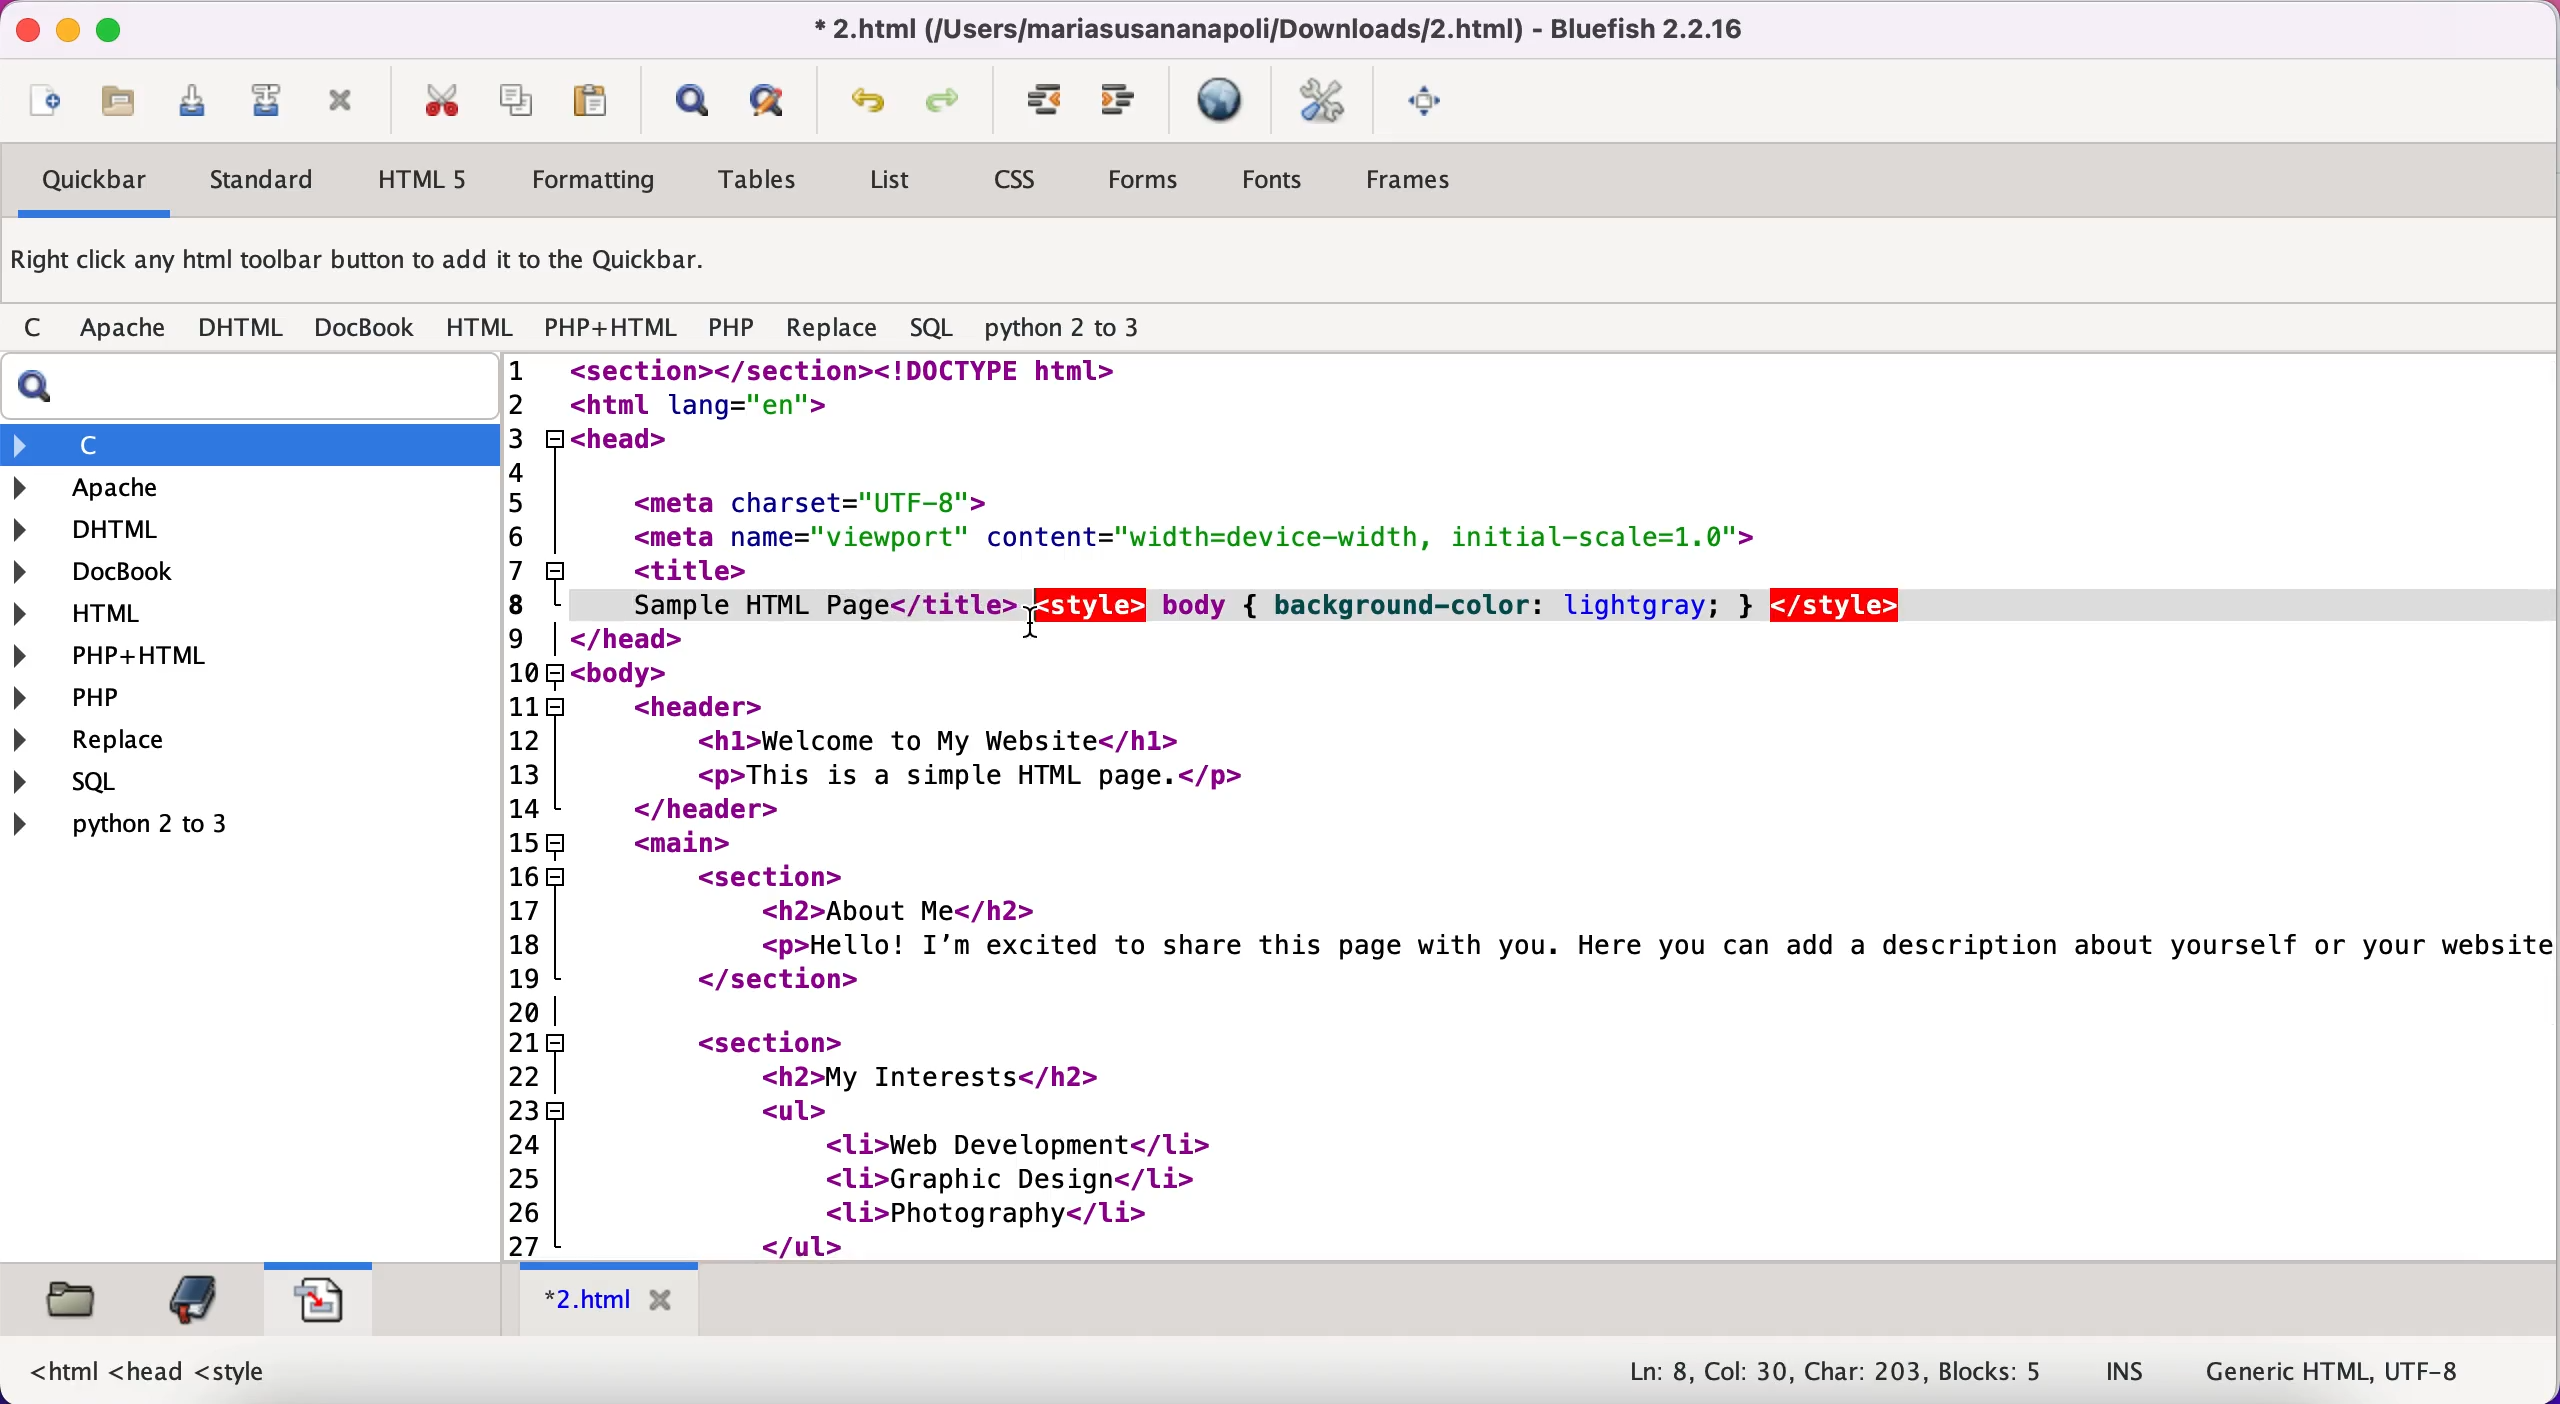 The height and width of the screenshot is (1404, 2560). What do you see at coordinates (595, 183) in the screenshot?
I see `formatting` at bounding box center [595, 183].